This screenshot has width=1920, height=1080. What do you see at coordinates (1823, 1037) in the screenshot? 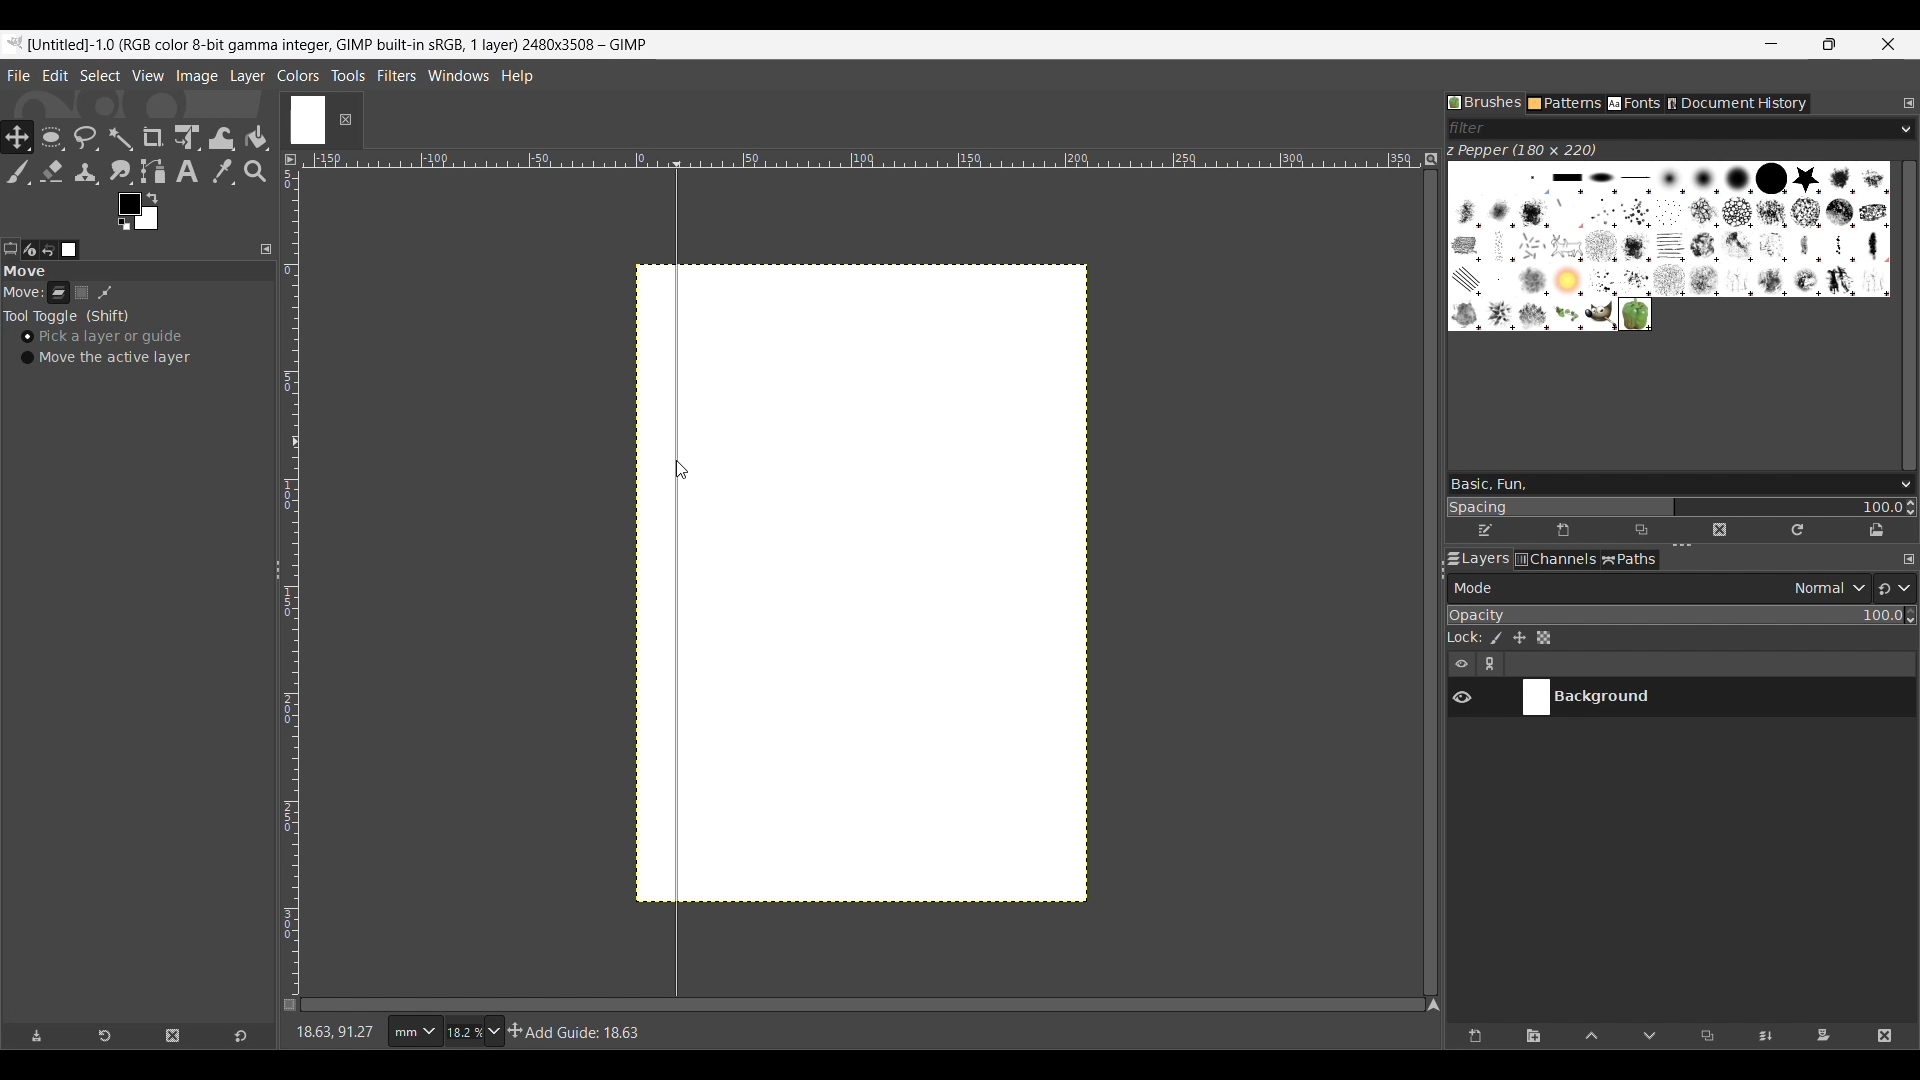
I see `Add mask that allows non-destructive editing of transparency` at bounding box center [1823, 1037].